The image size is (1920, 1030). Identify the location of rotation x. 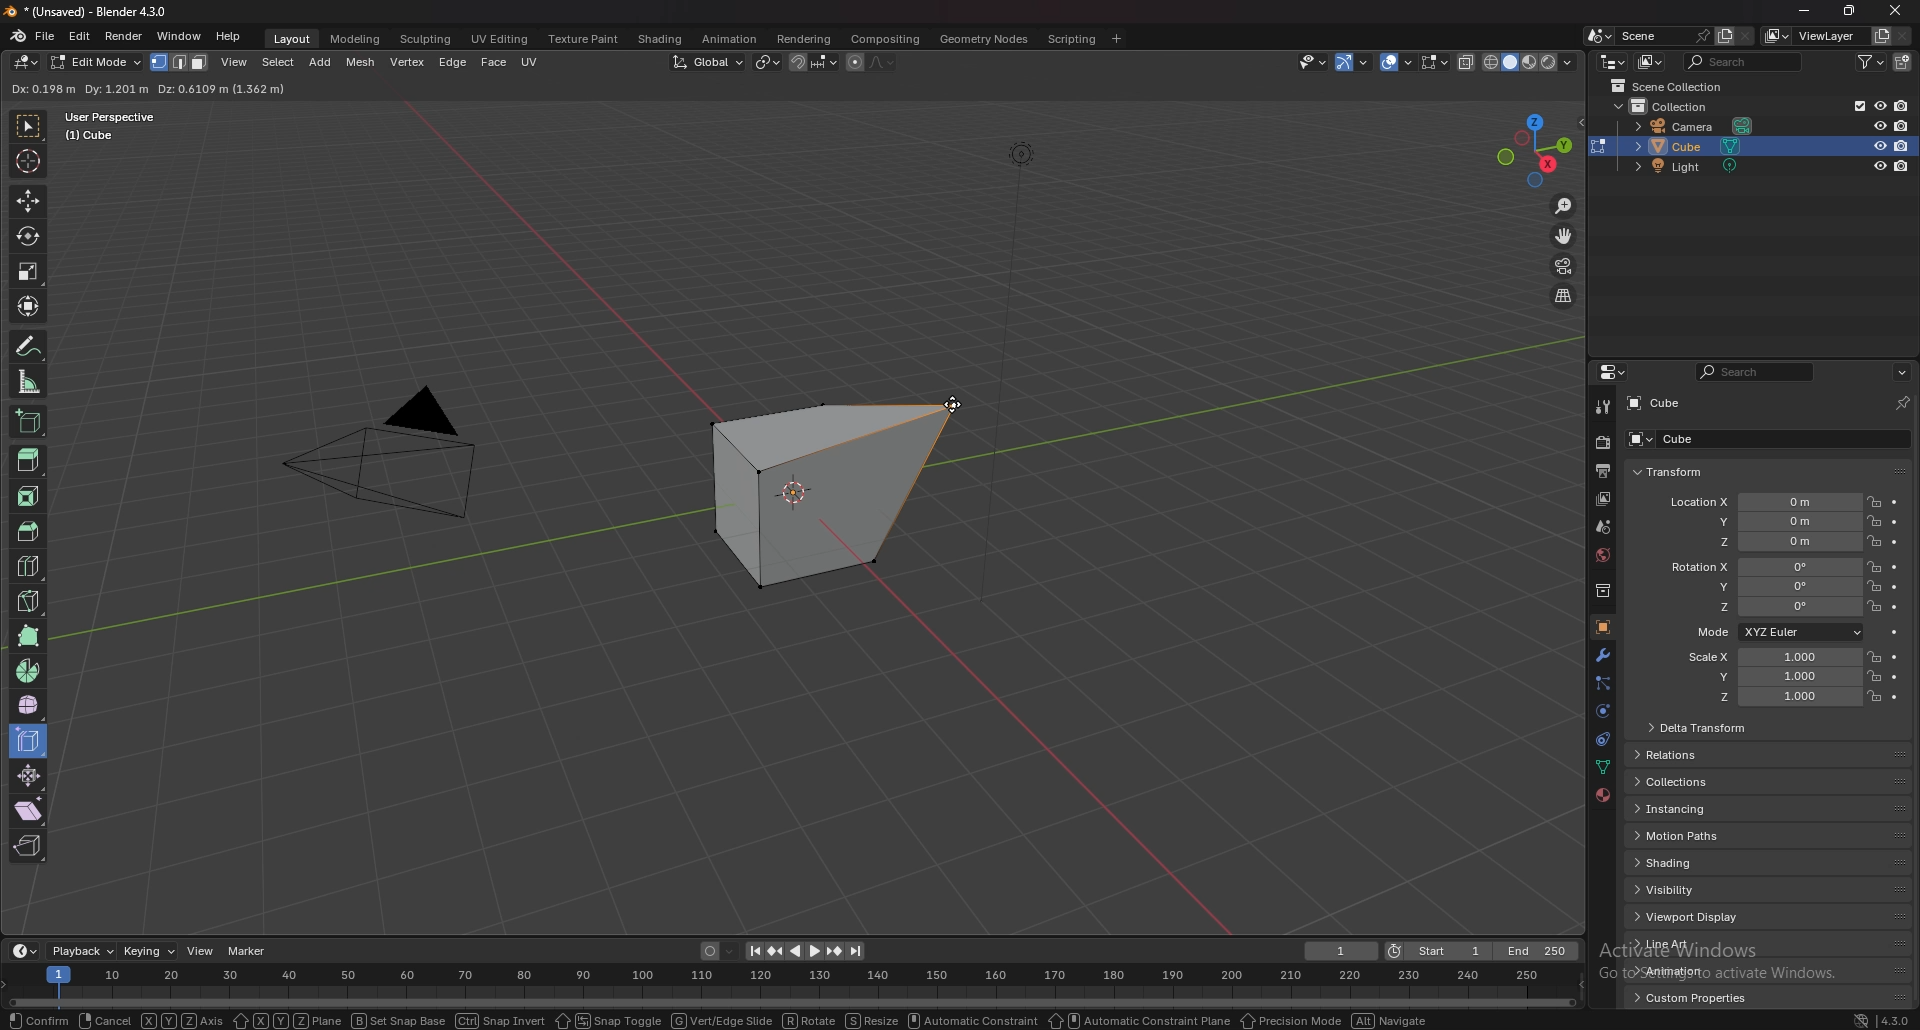
(1762, 568).